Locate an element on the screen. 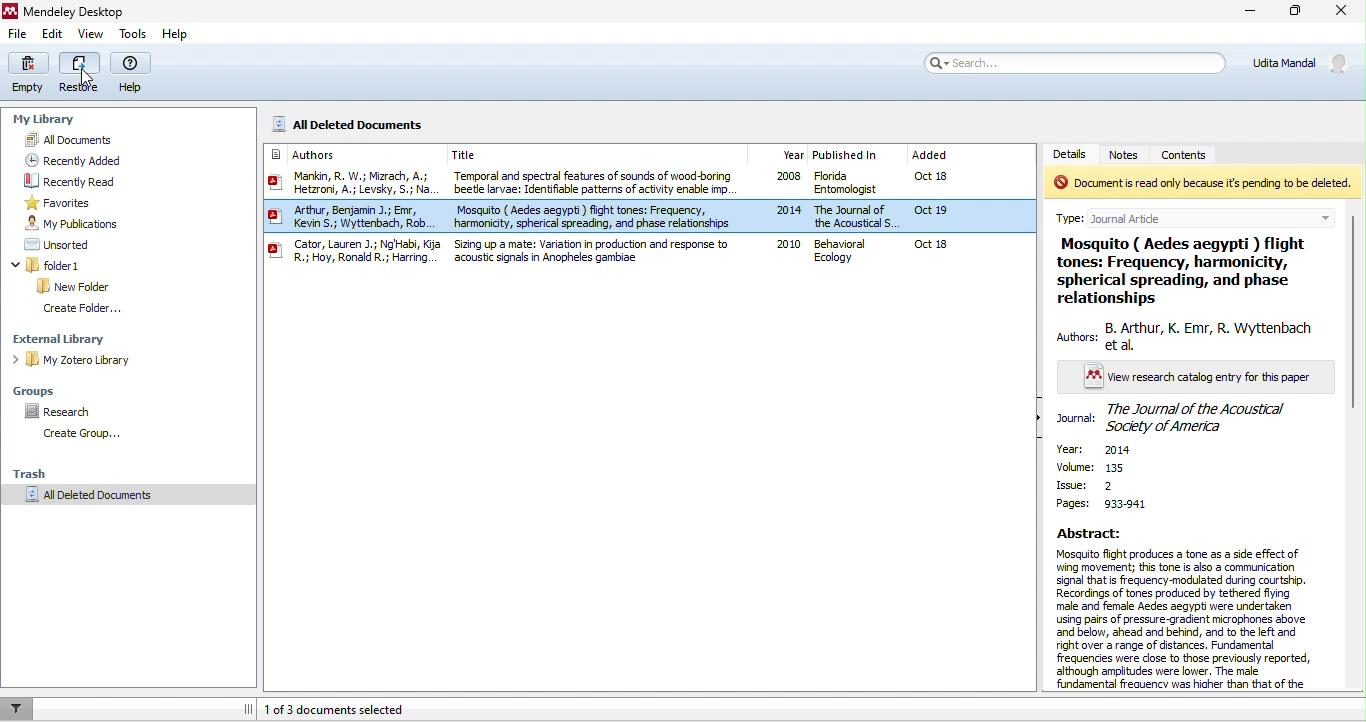  cursor movement is located at coordinates (88, 77).